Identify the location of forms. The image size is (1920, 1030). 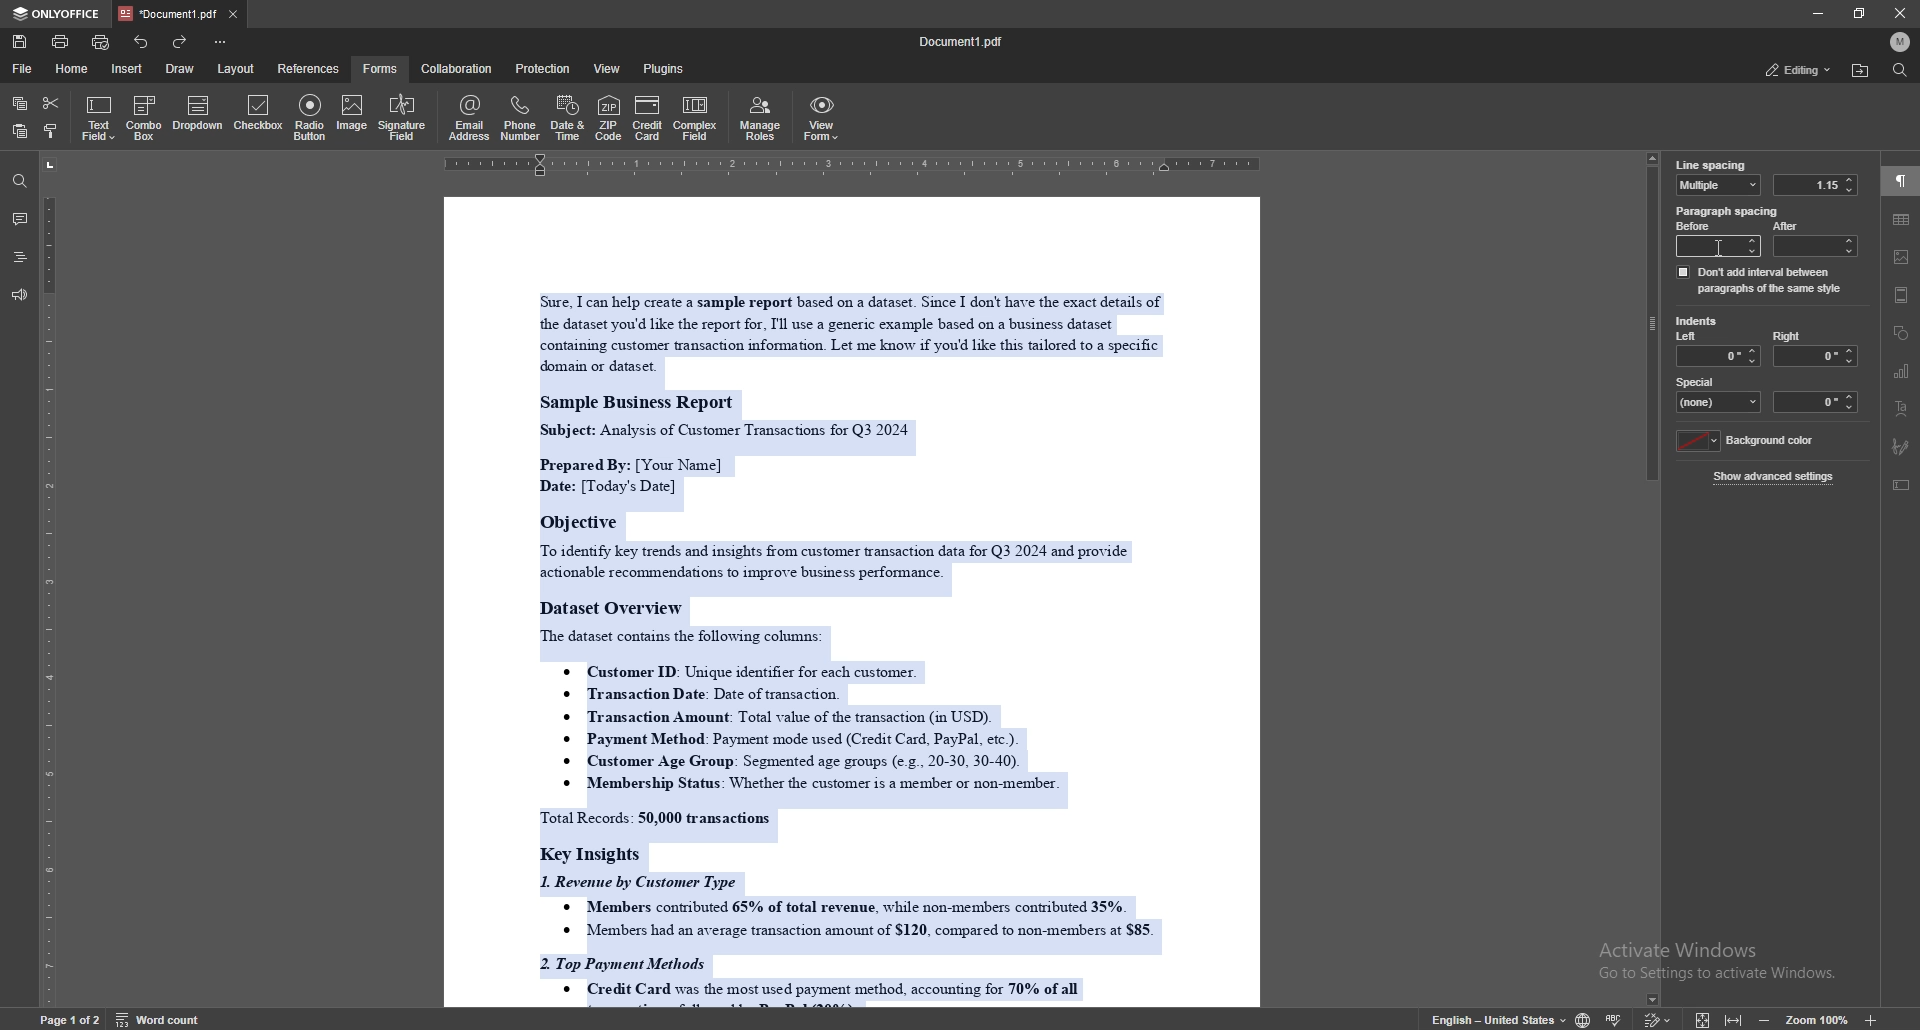
(382, 68).